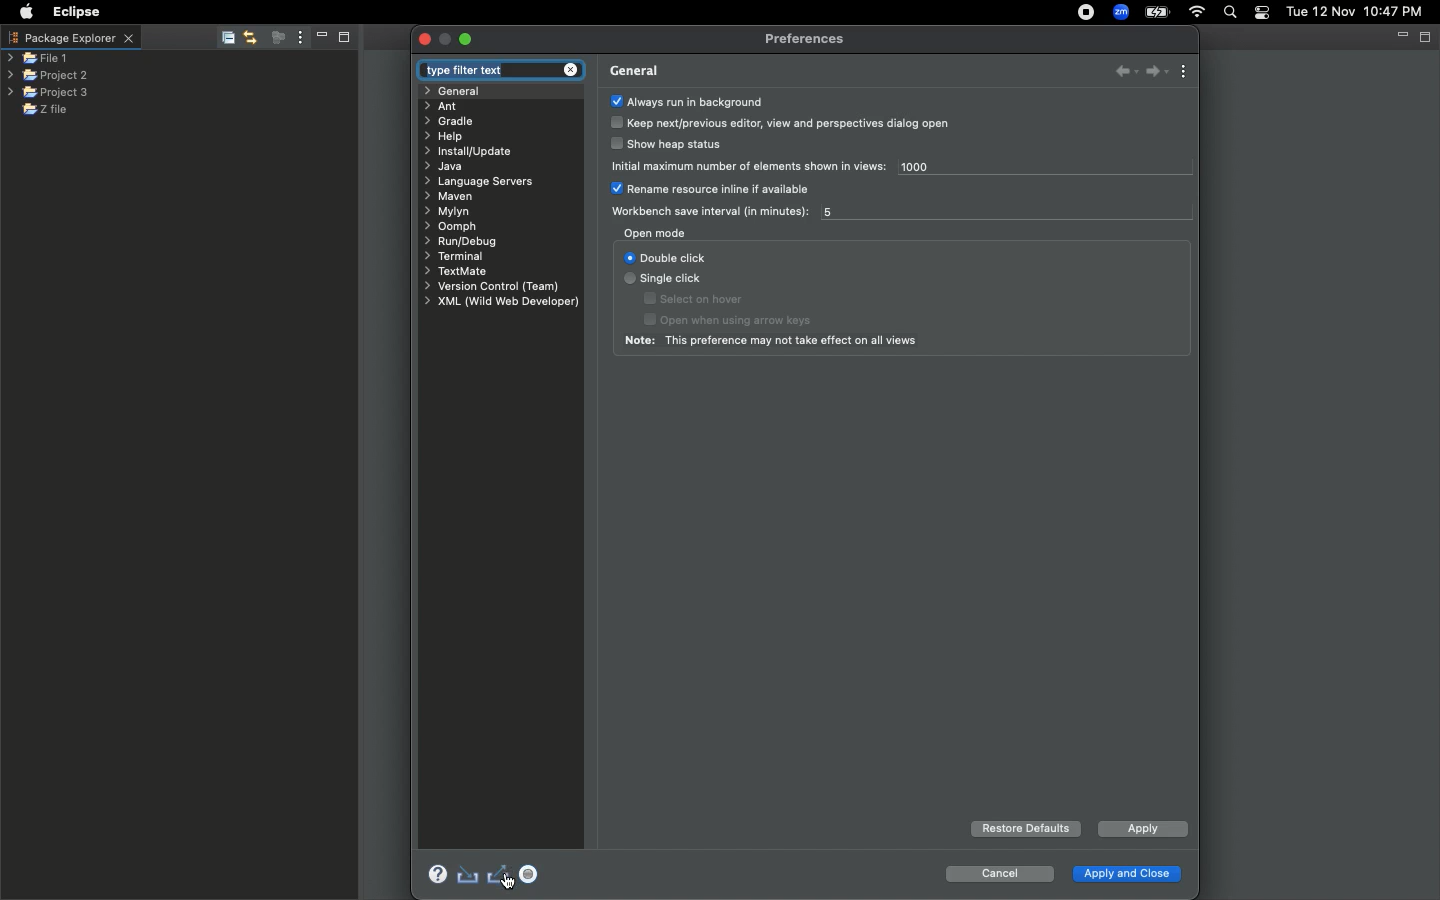 The image size is (1440, 900). Describe the element at coordinates (750, 165) in the screenshot. I see `Initial maximum number of elements shown in views` at that location.